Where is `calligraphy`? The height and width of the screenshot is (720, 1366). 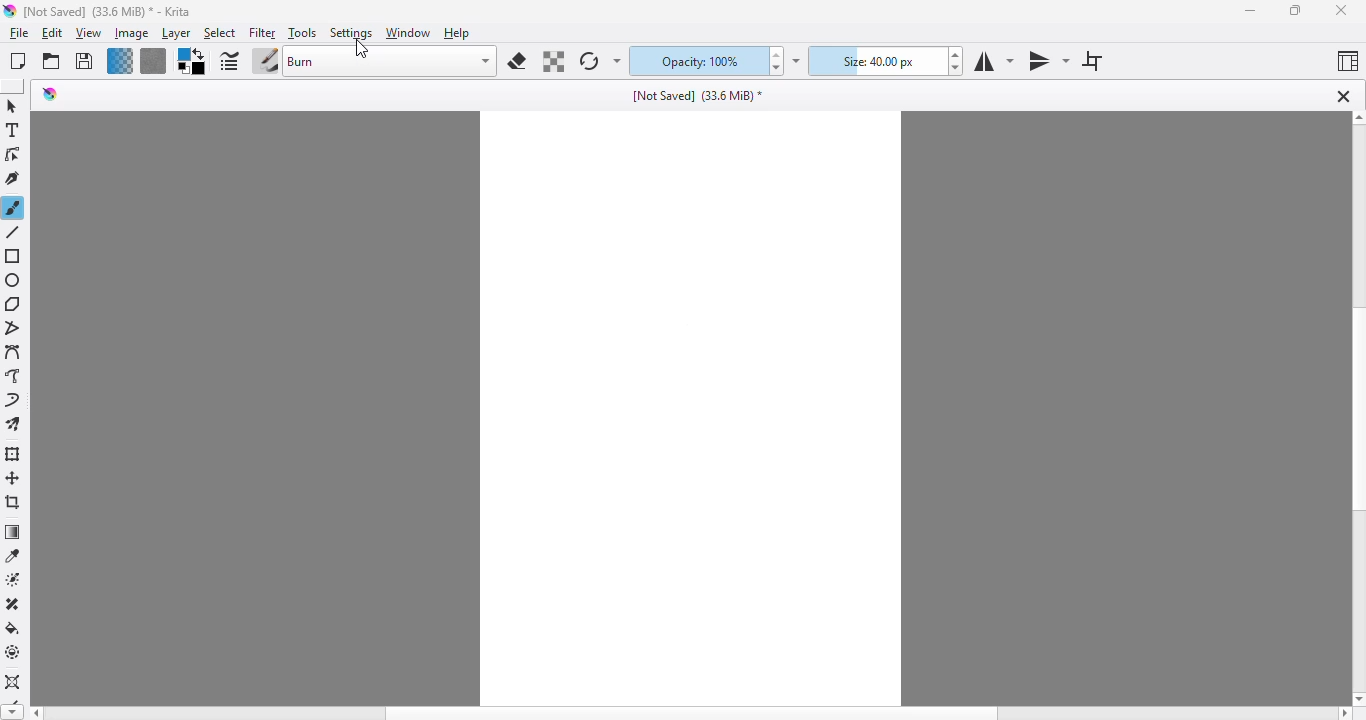 calligraphy is located at coordinates (13, 178).